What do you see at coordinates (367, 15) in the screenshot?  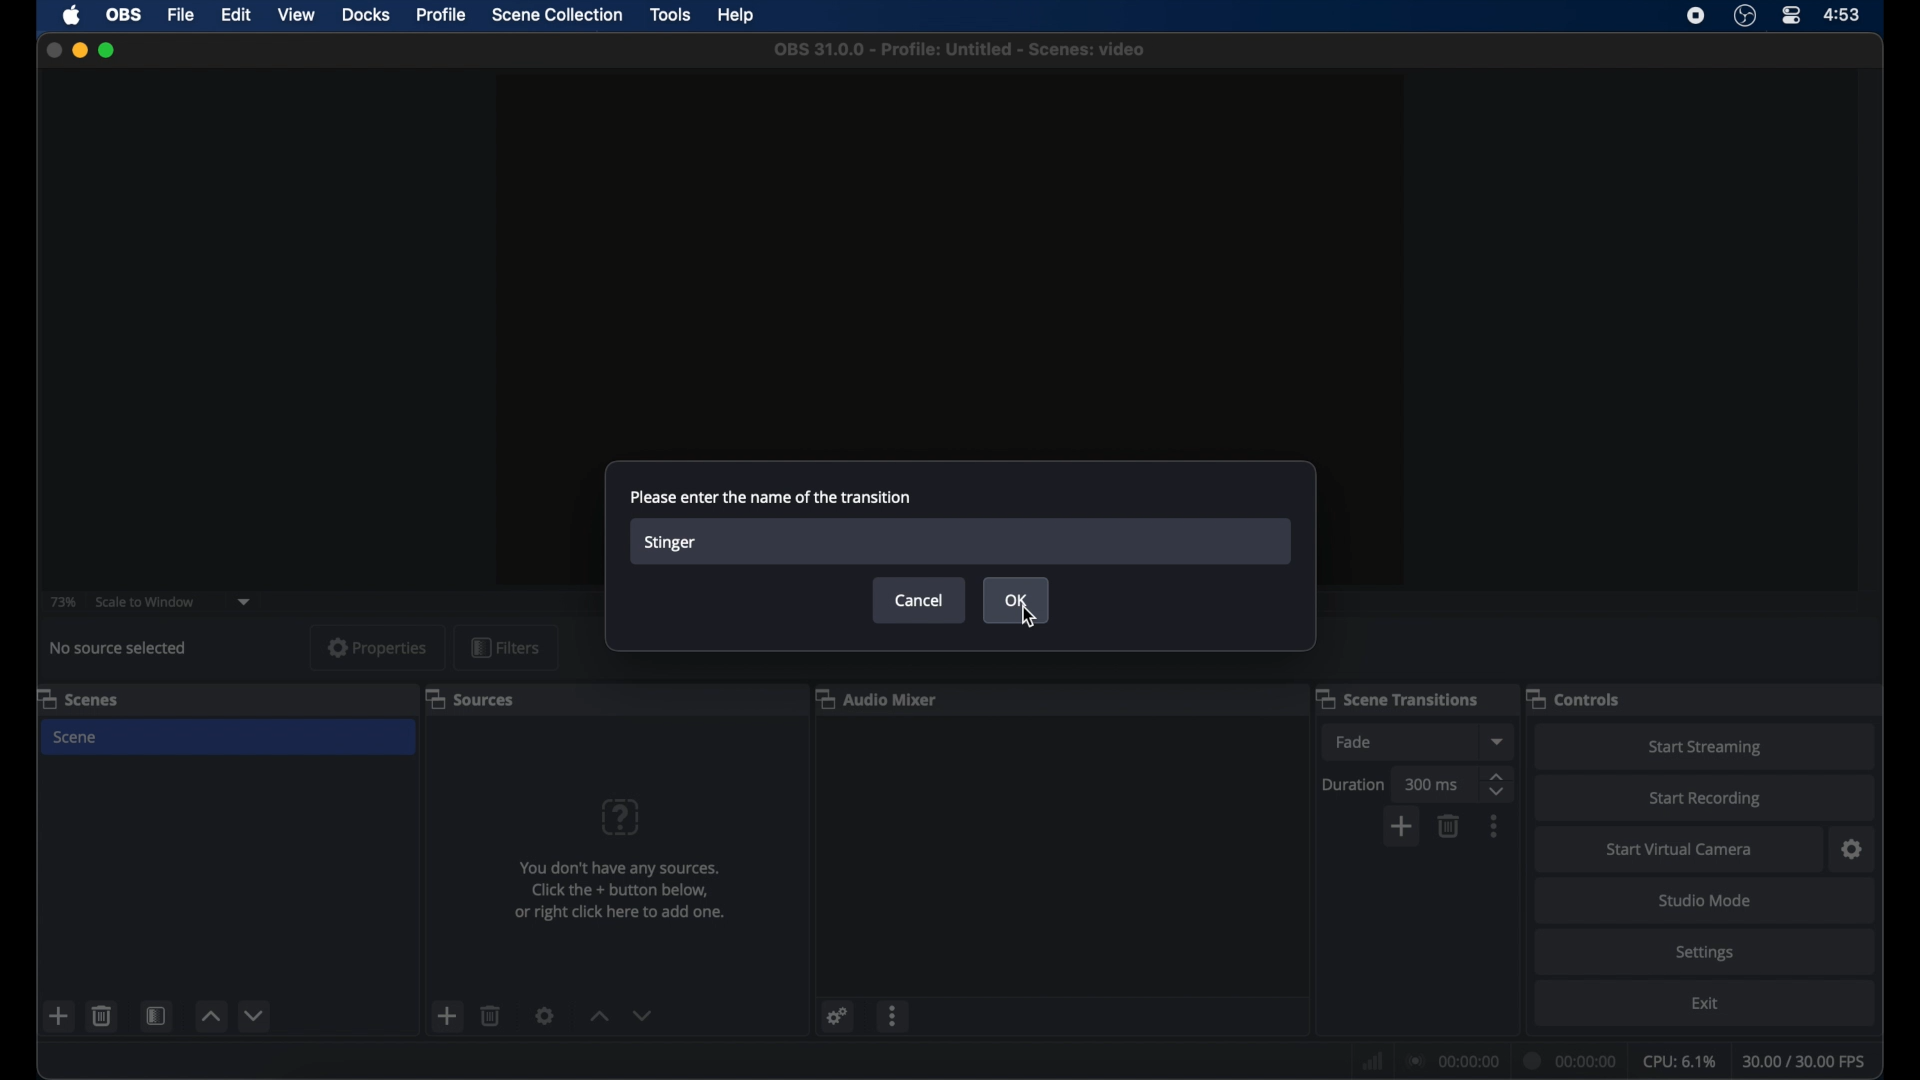 I see `docks` at bounding box center [367, 15].